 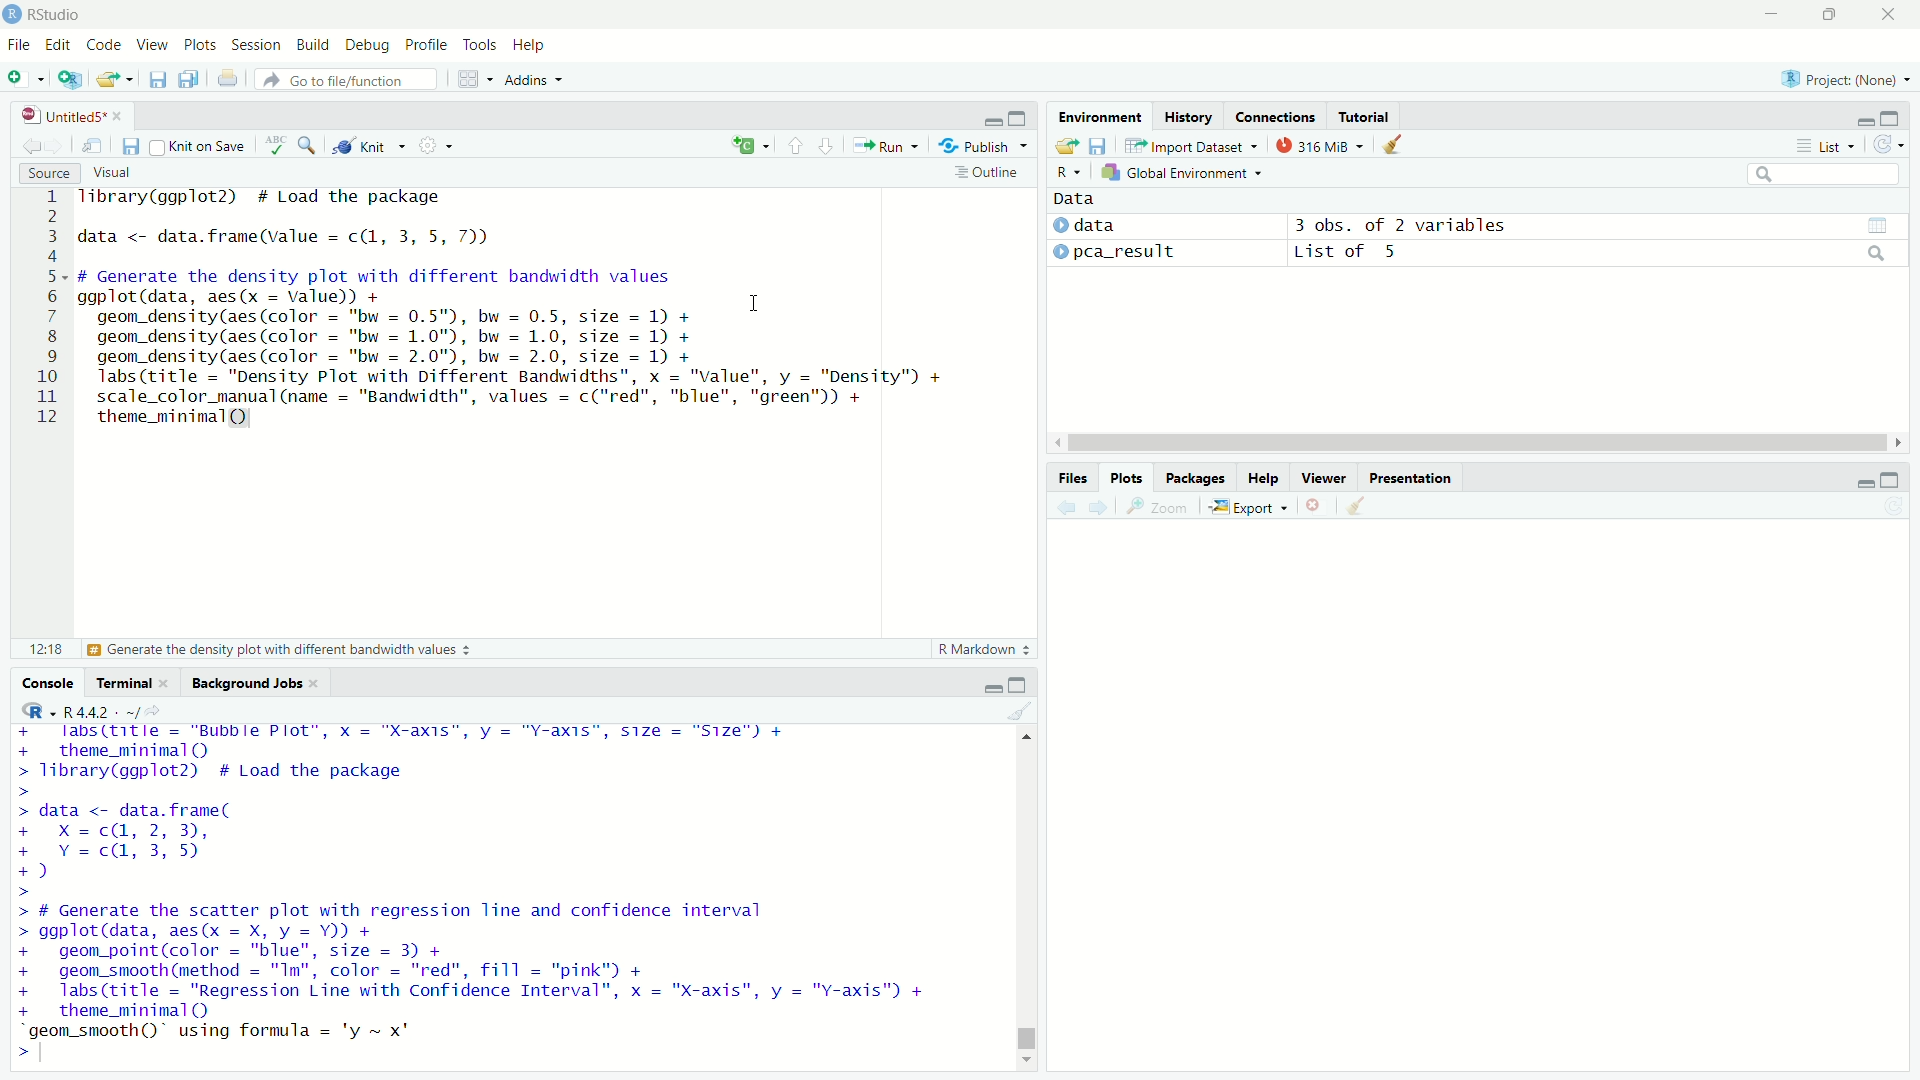 I want to click on R, so click(x=34, y=710).